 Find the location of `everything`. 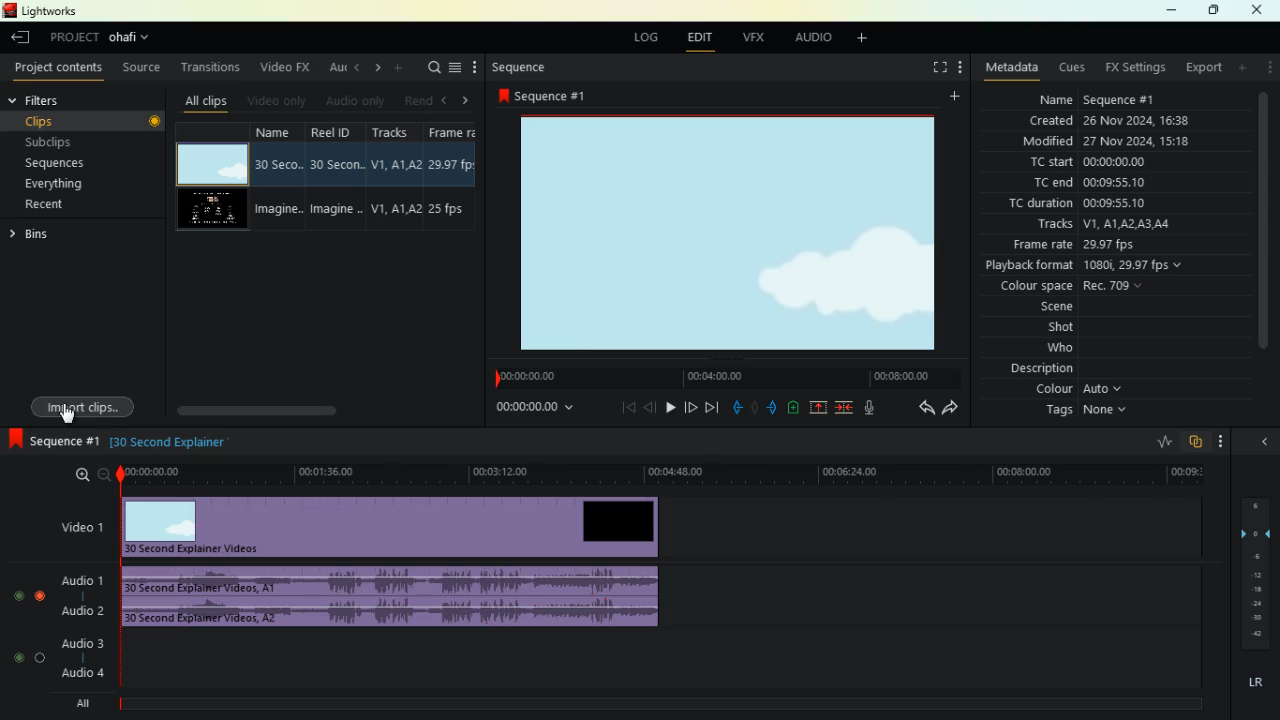

everything is located at coordinates (61, 184).